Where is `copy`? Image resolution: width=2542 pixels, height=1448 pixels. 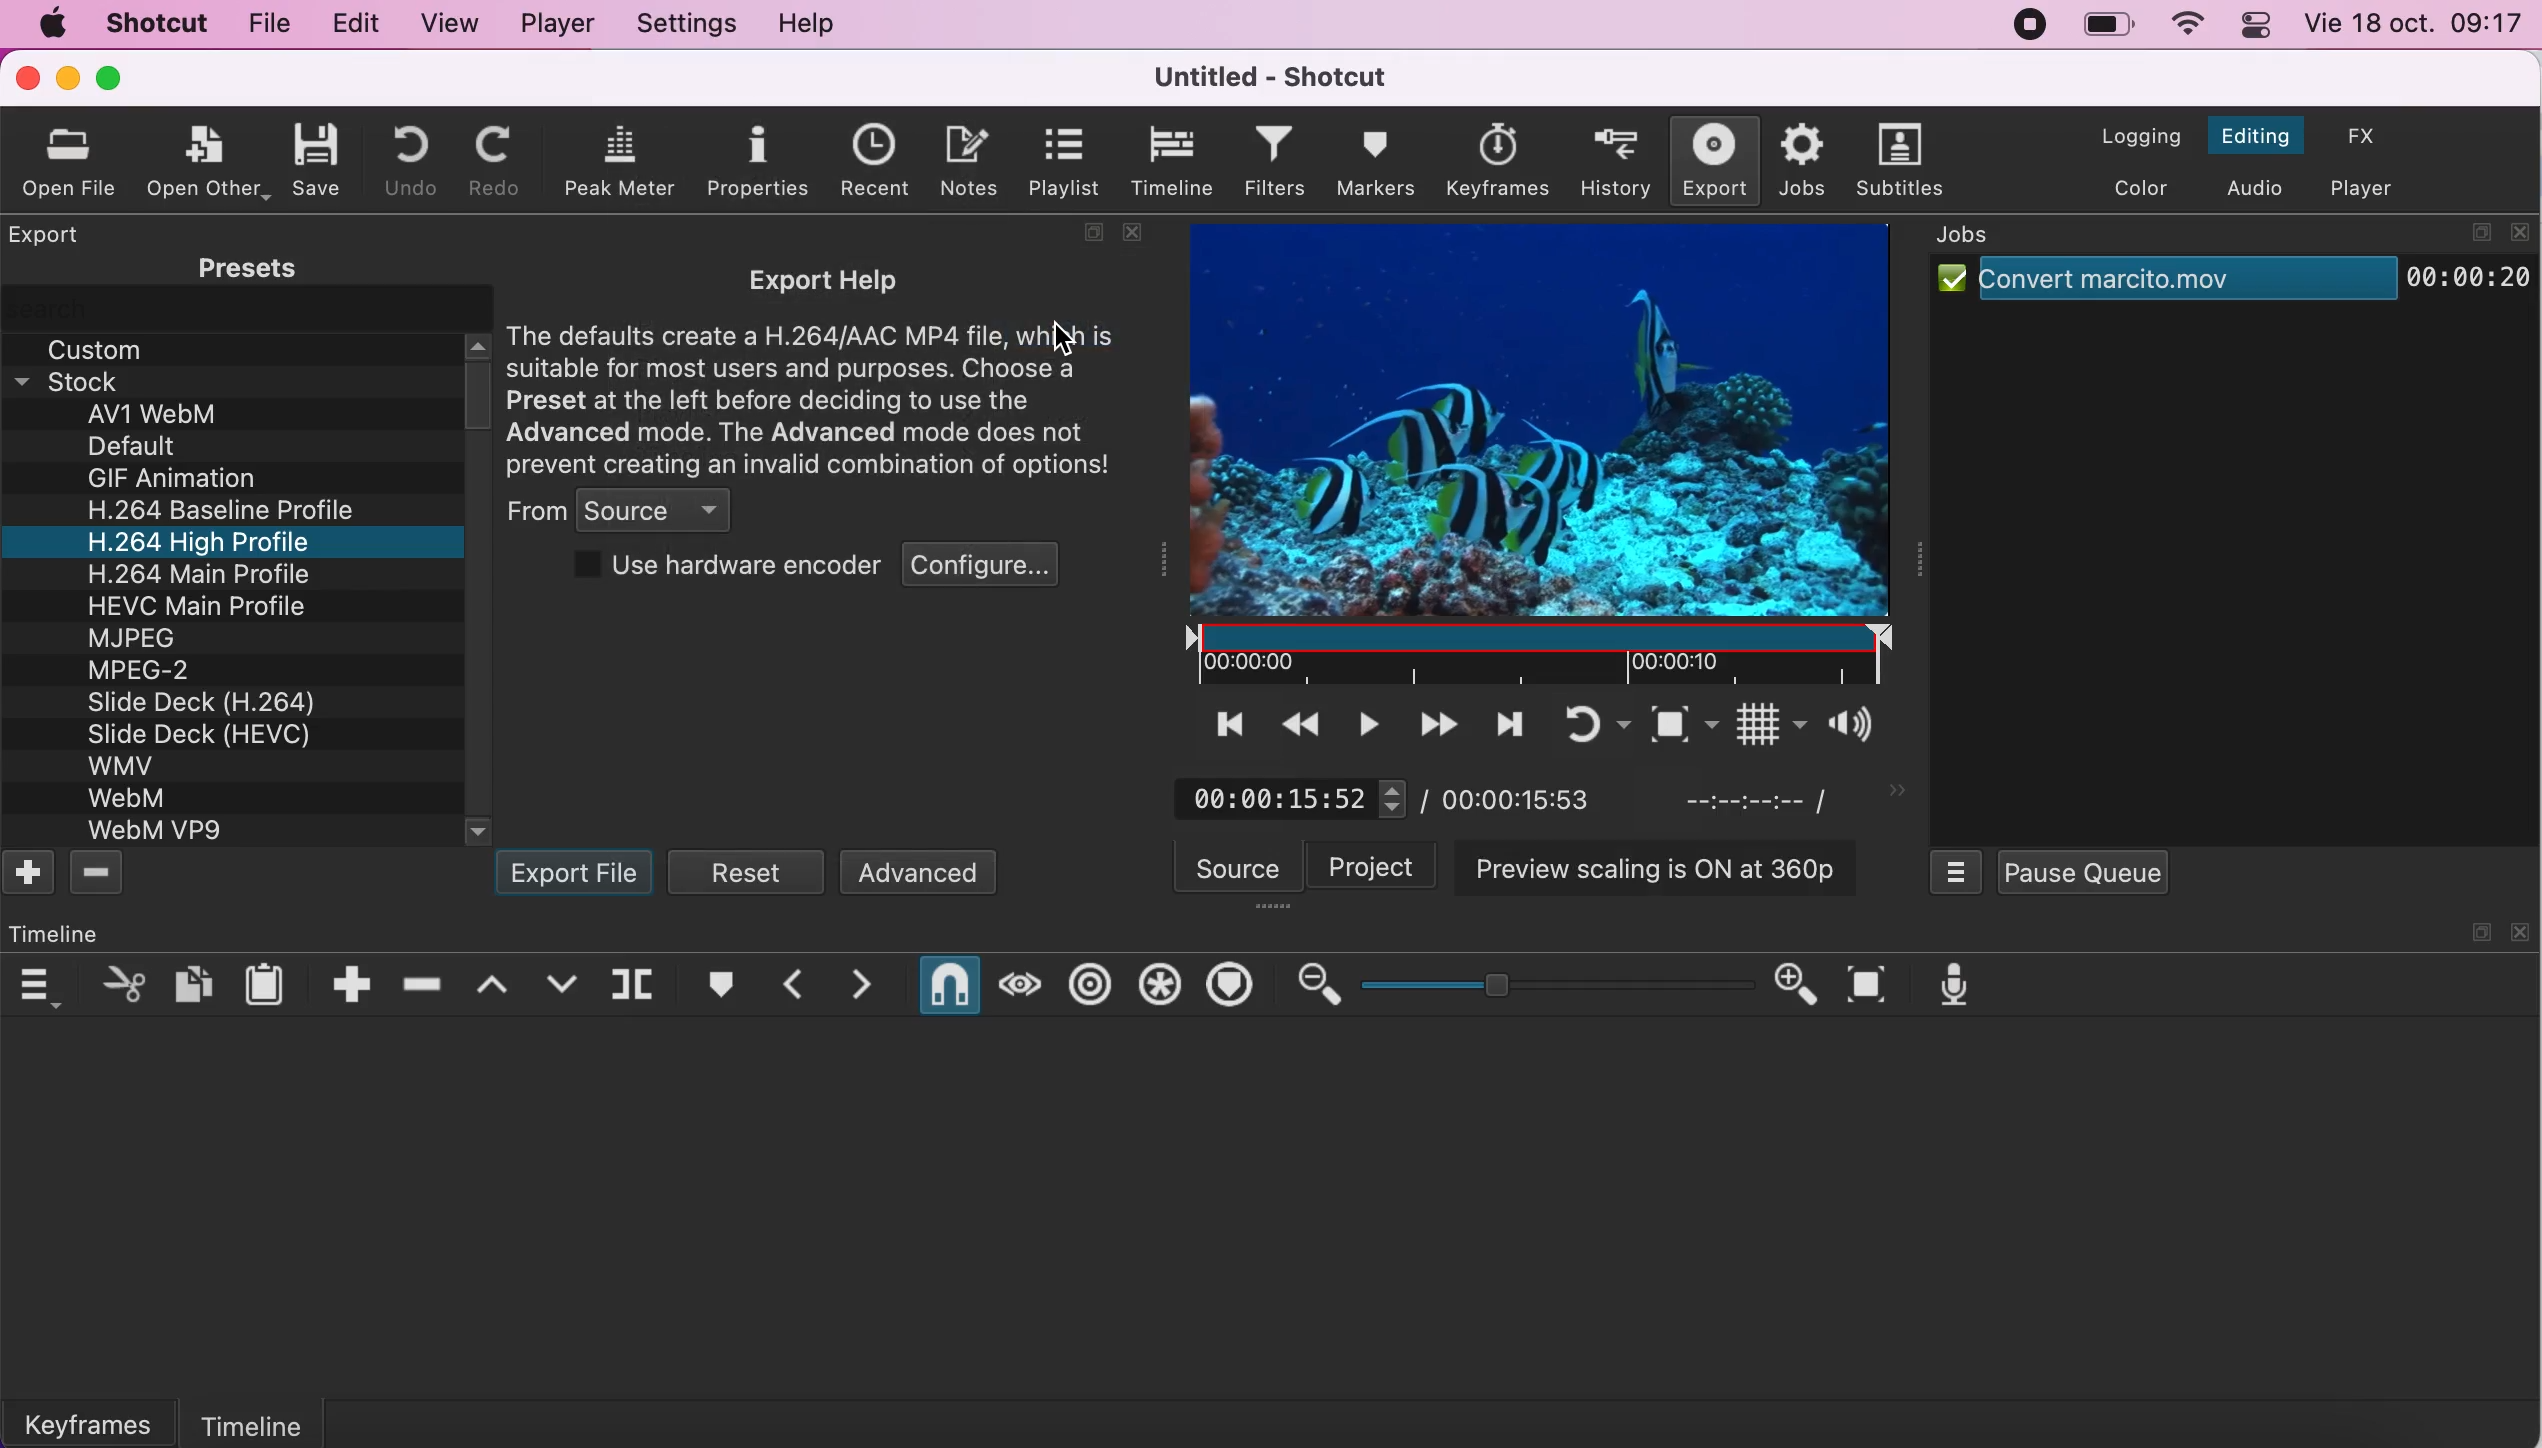 copy is located at coordinates (194, 982).